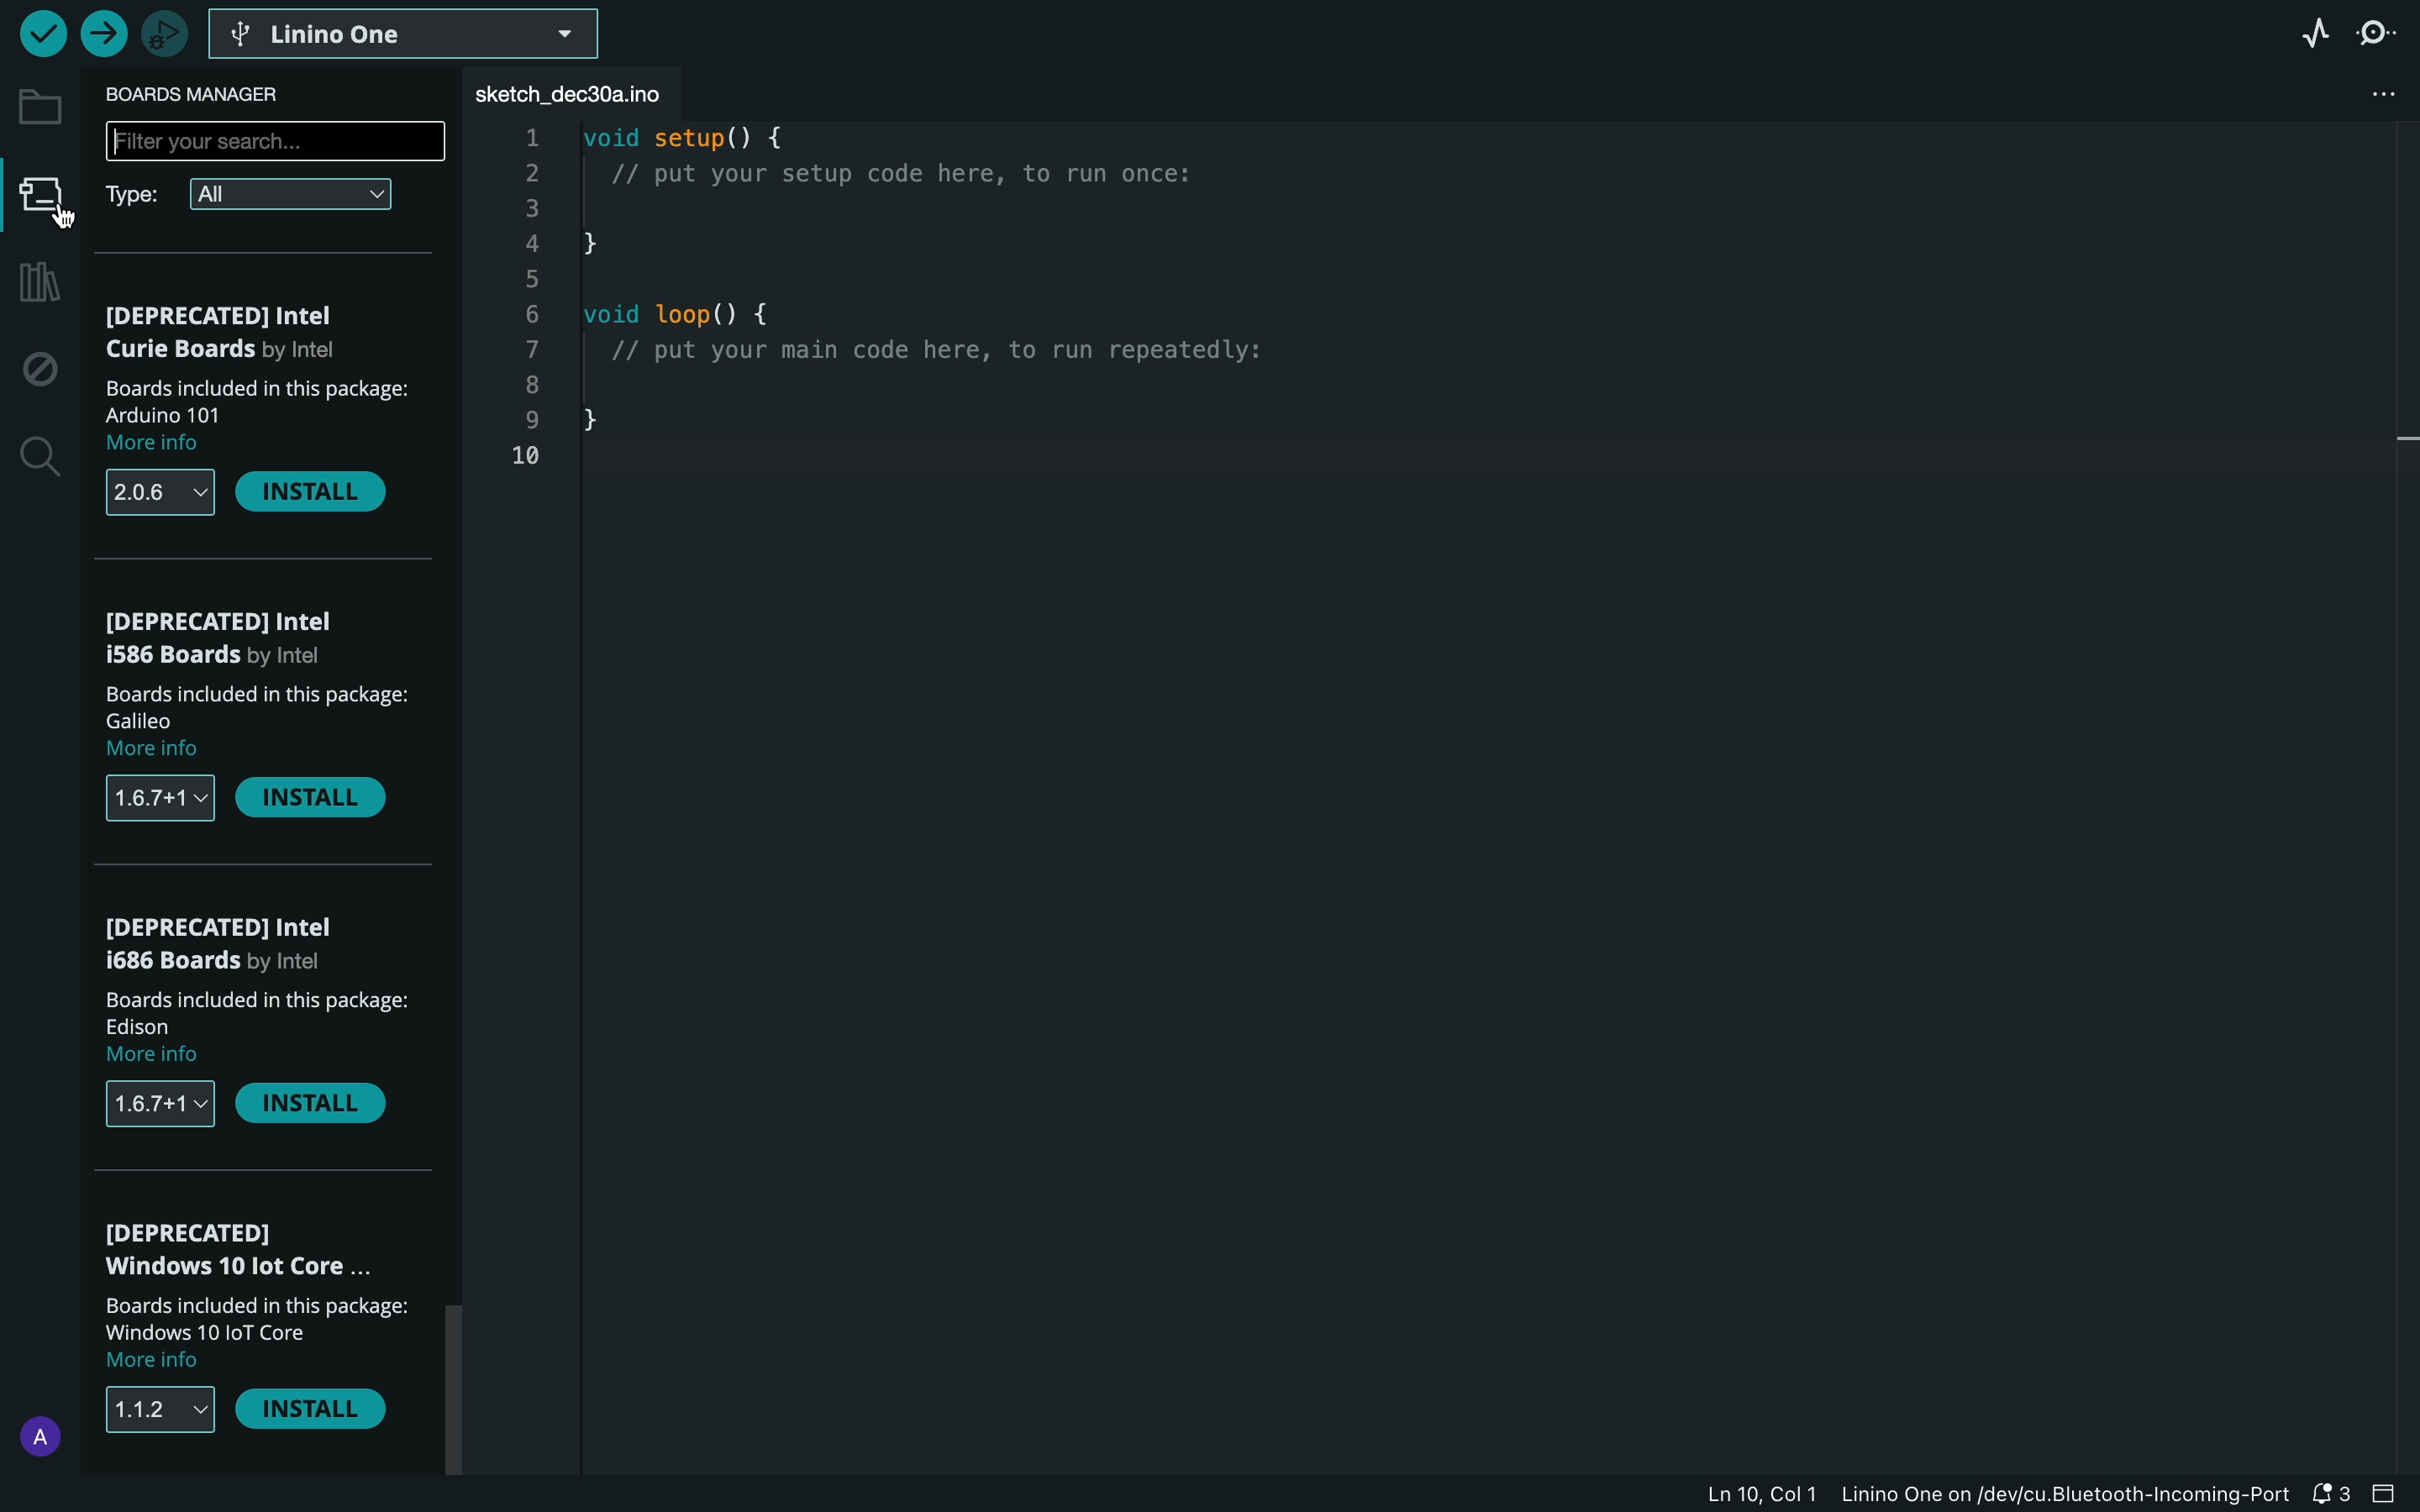  Describe the element at coordinates (241, 637) in the screenshot. I see `intel i586 boards` at that location.